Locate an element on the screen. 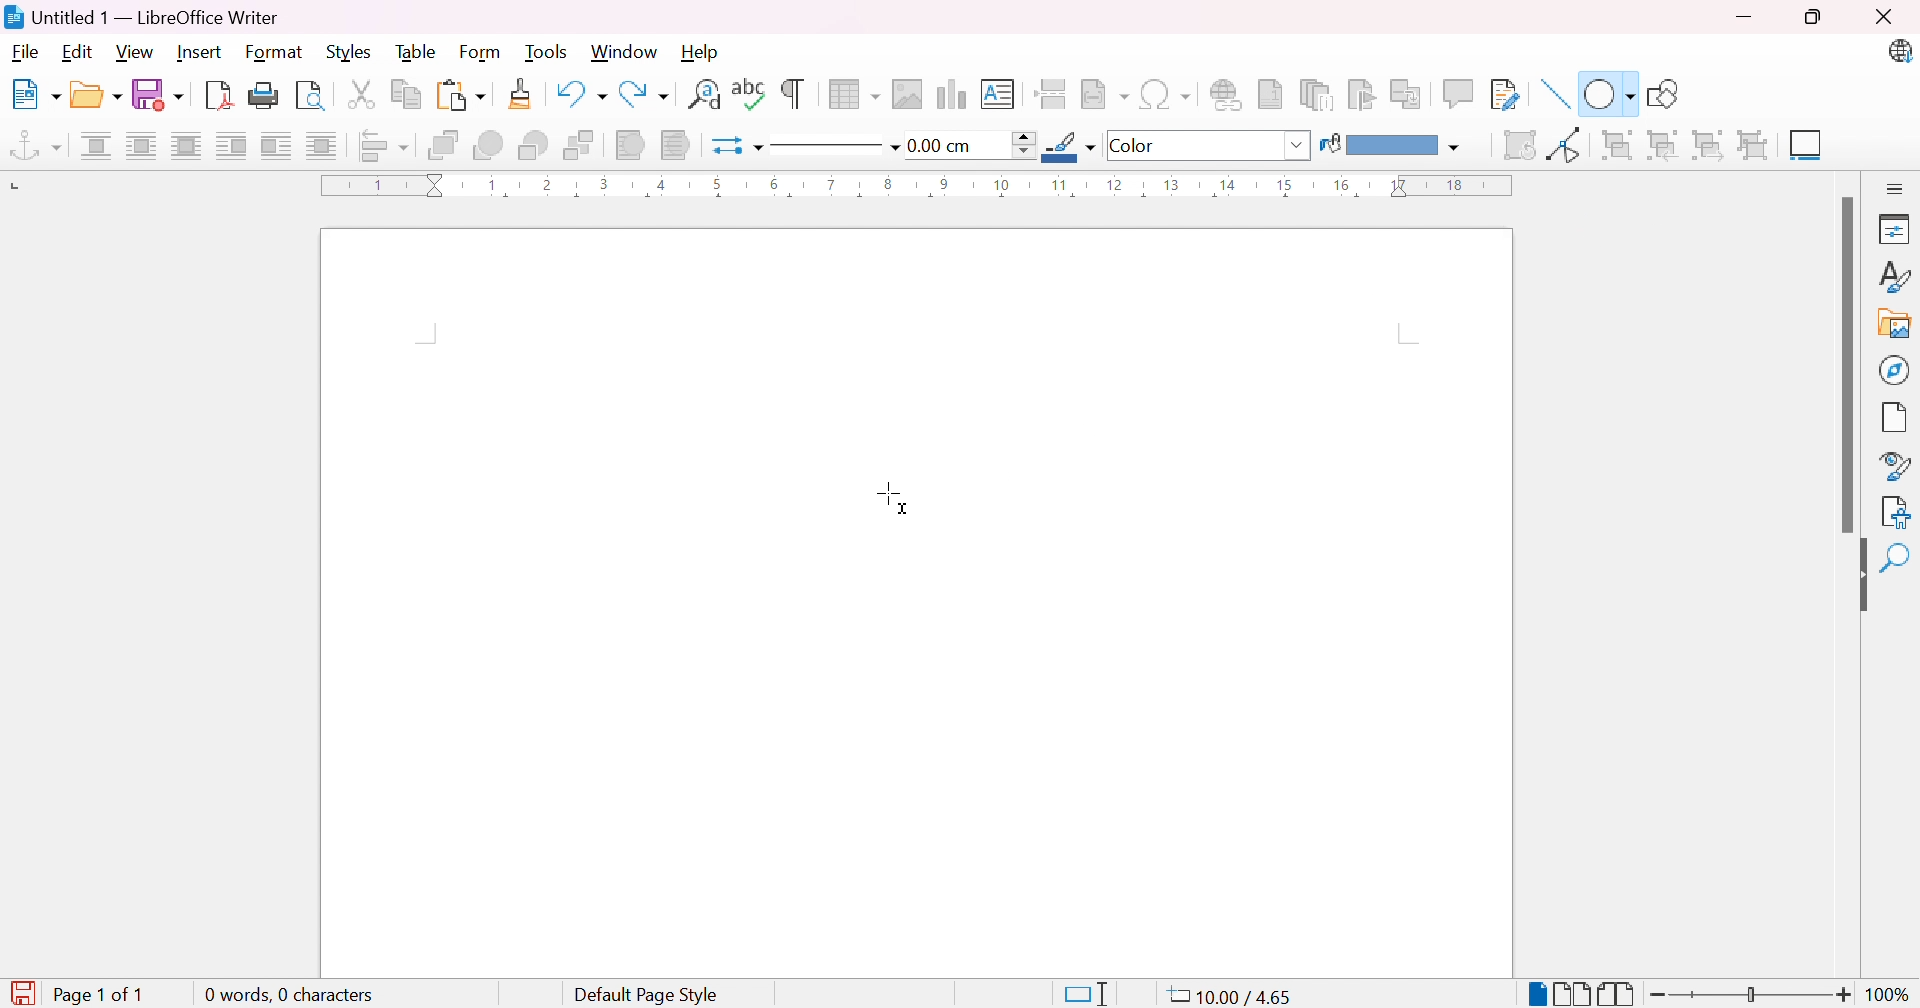  Zoom out is located at coordinates (1660, 997).